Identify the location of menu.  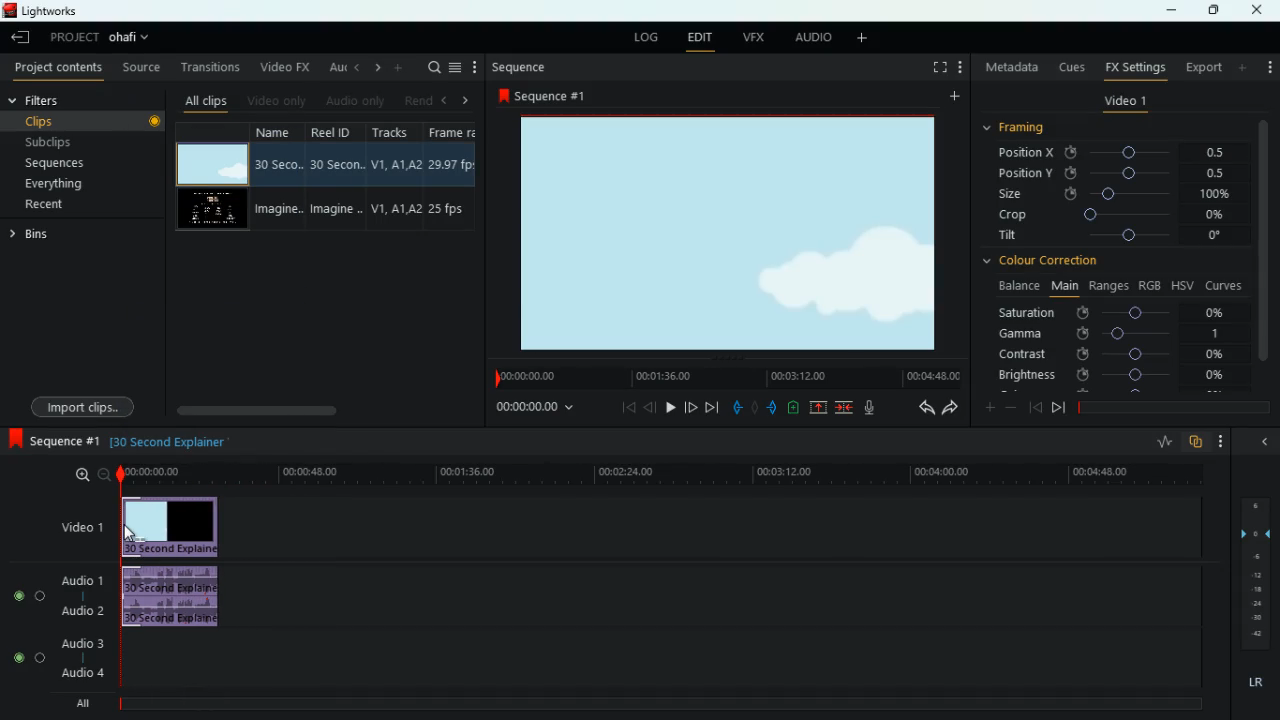
(455, 67).